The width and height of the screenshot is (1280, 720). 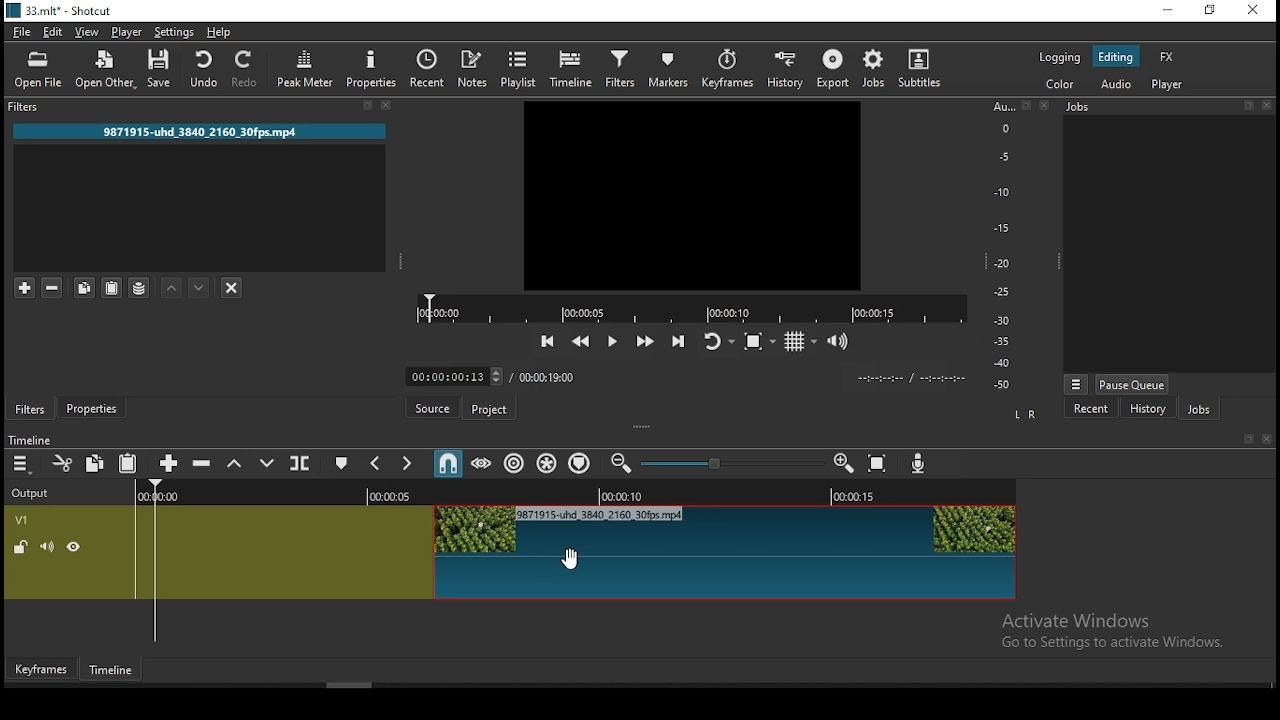 I want to click on Keyframe, so click(x=43, y=670).